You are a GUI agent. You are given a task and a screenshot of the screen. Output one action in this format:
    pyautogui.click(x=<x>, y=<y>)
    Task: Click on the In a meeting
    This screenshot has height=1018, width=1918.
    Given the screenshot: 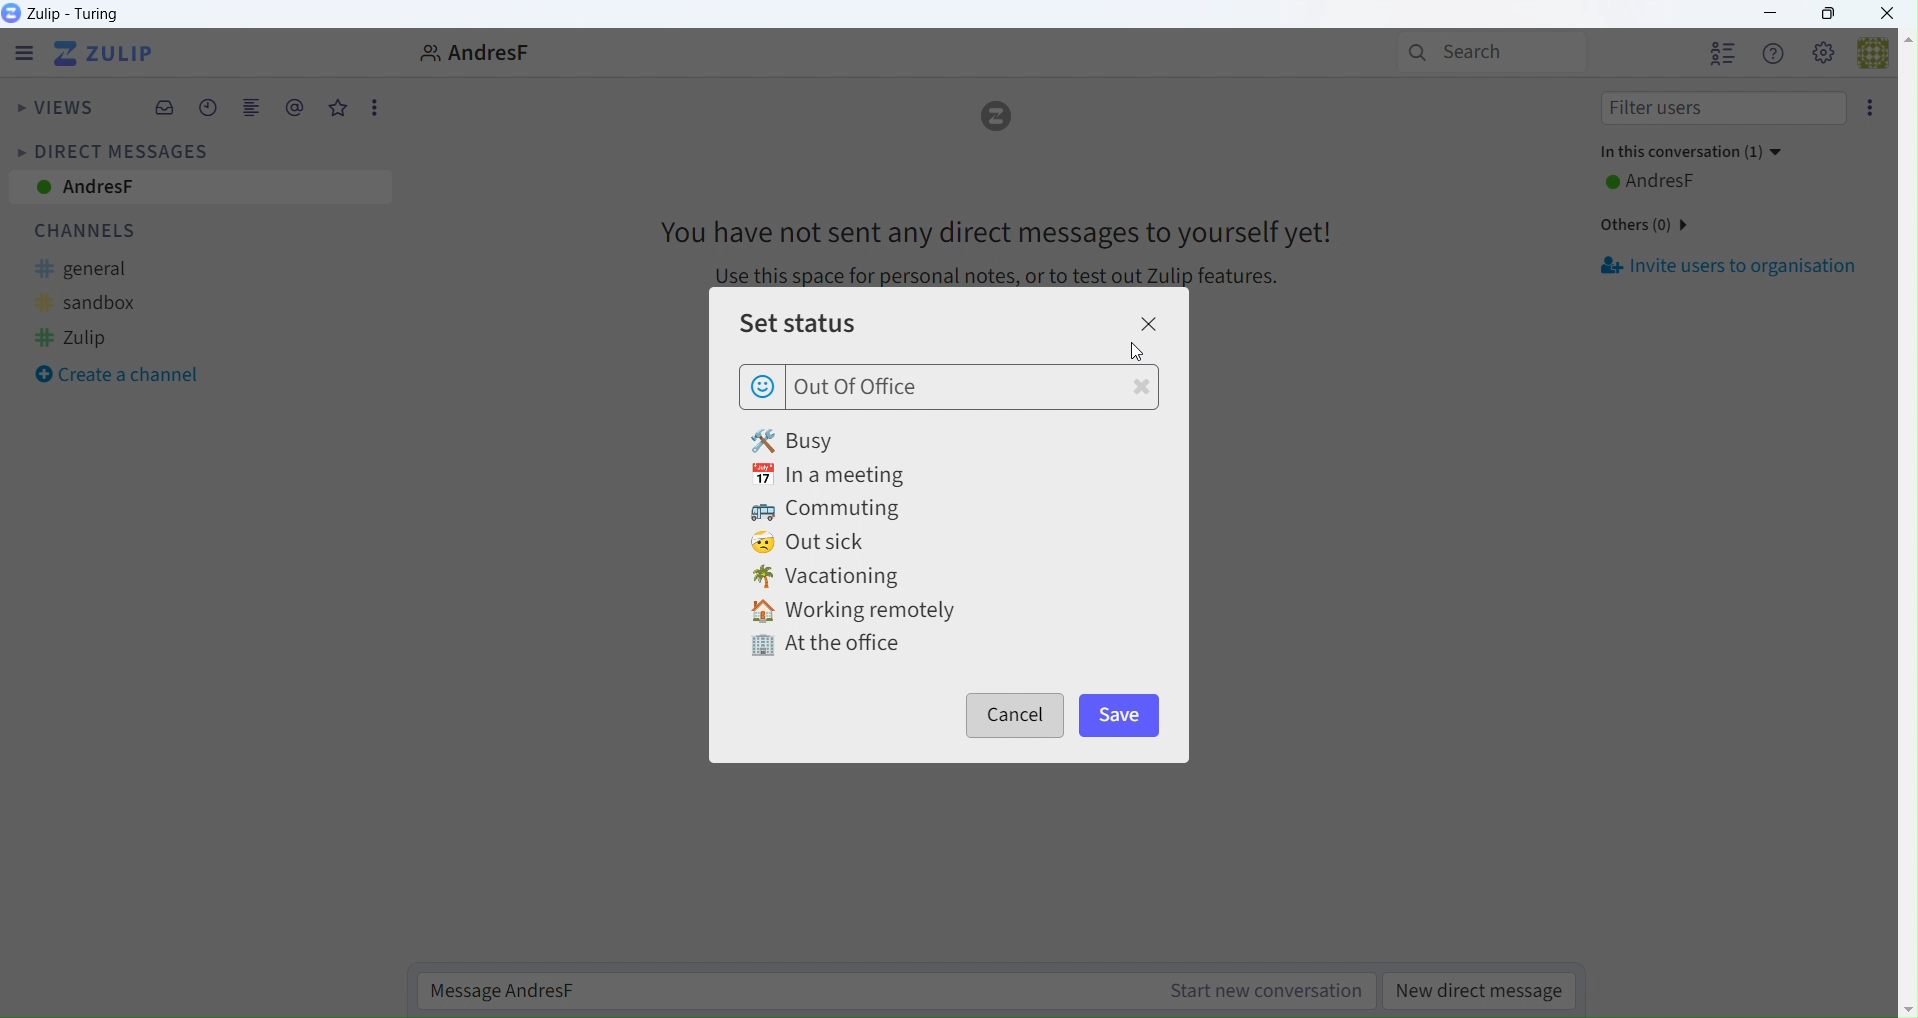 What is the action you would take?
    pyautogui.click(x=829, y=474)
    